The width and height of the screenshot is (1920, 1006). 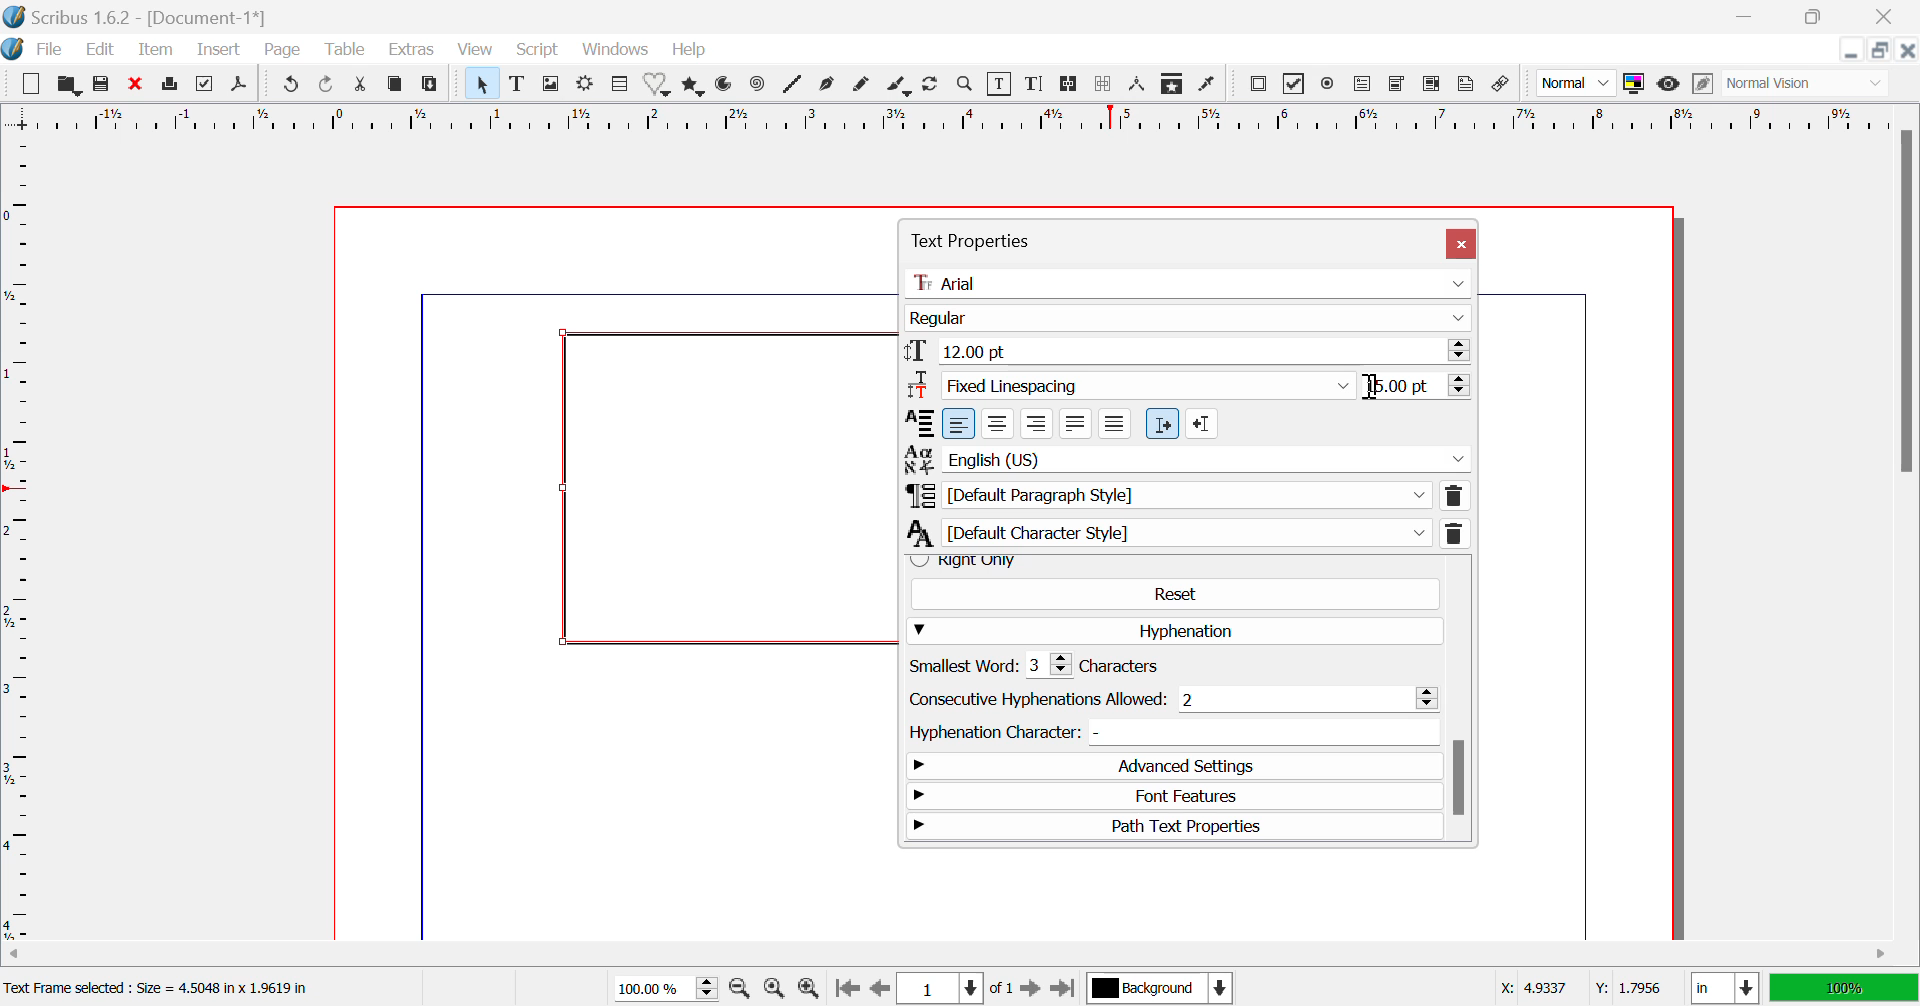 What do you see at coordinates (1066, 86) in the screenshot?
I see `Link Text Frames` at bounding box center [1066, 86].